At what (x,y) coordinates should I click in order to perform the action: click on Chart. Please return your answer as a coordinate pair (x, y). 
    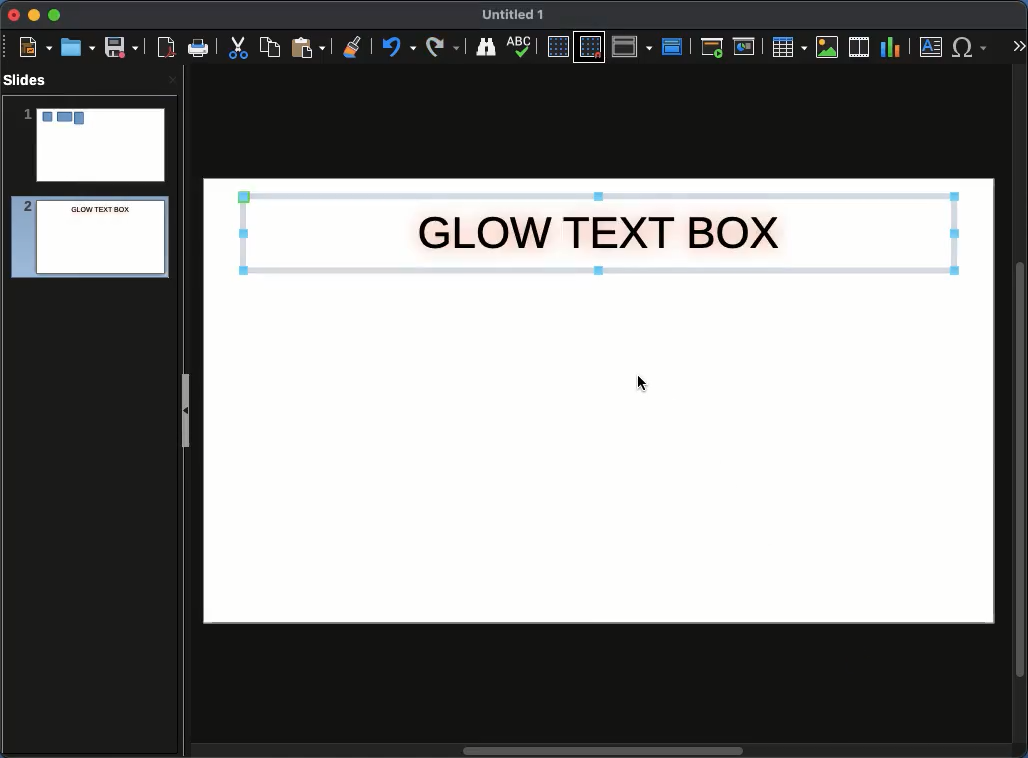
    Looking at the image, I should click on (890, 48).